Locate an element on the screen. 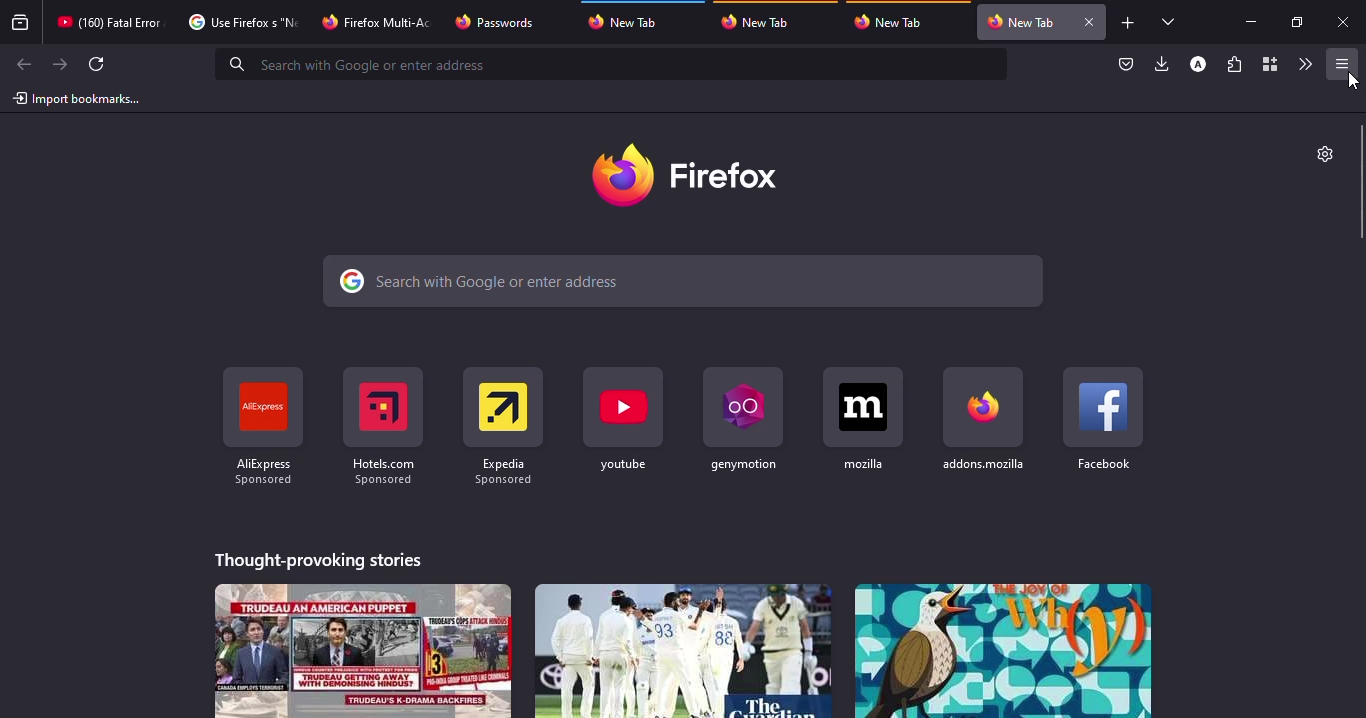  back is located at coordinates (21, 65).